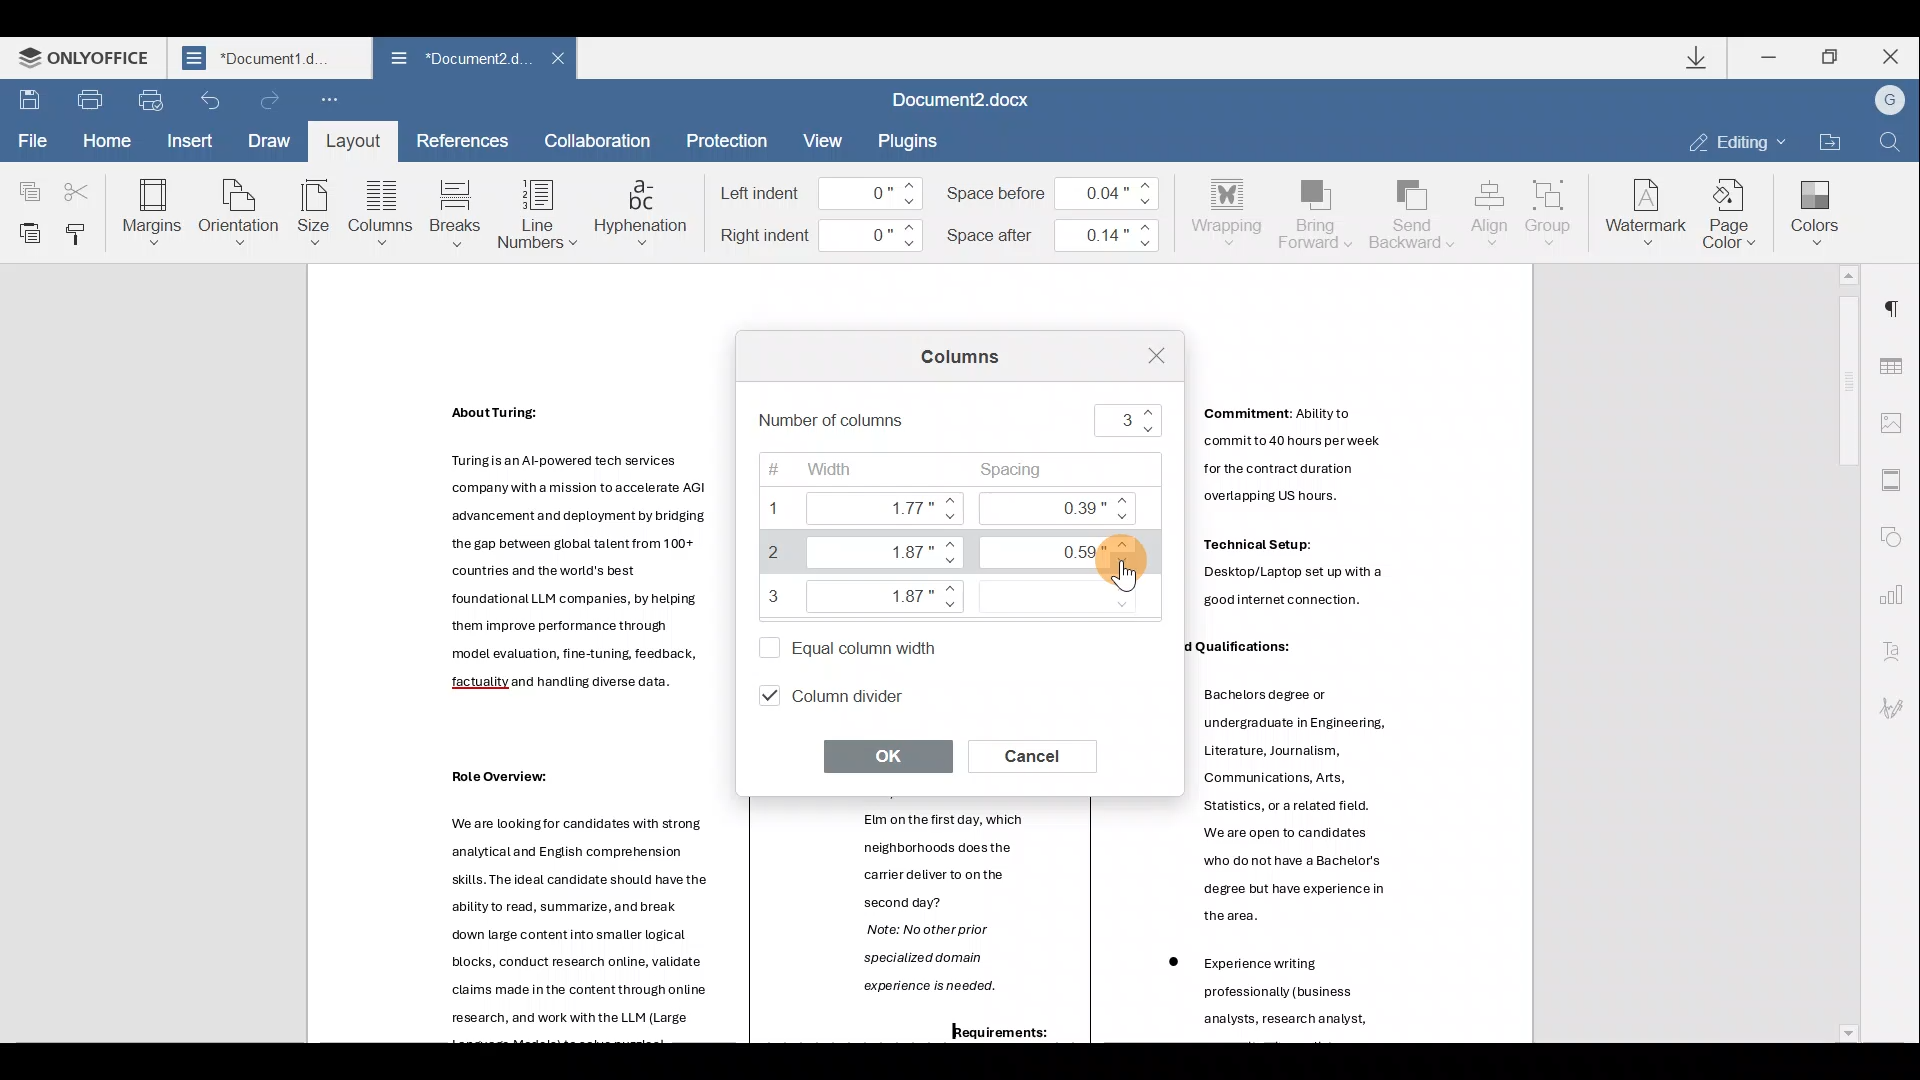 The image size is (1920, 1080). Describe the element at coordinates (559, 569) in the screenshot. I see `` at that location.